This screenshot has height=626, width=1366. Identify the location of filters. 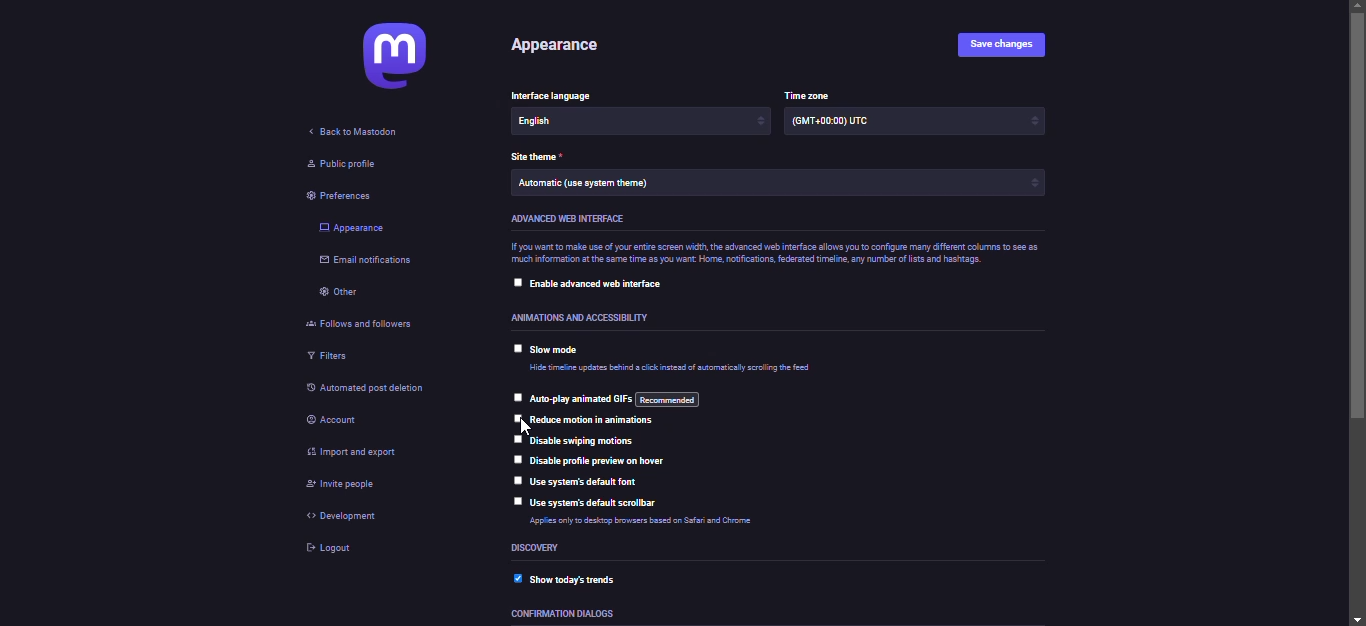
(329, 355).